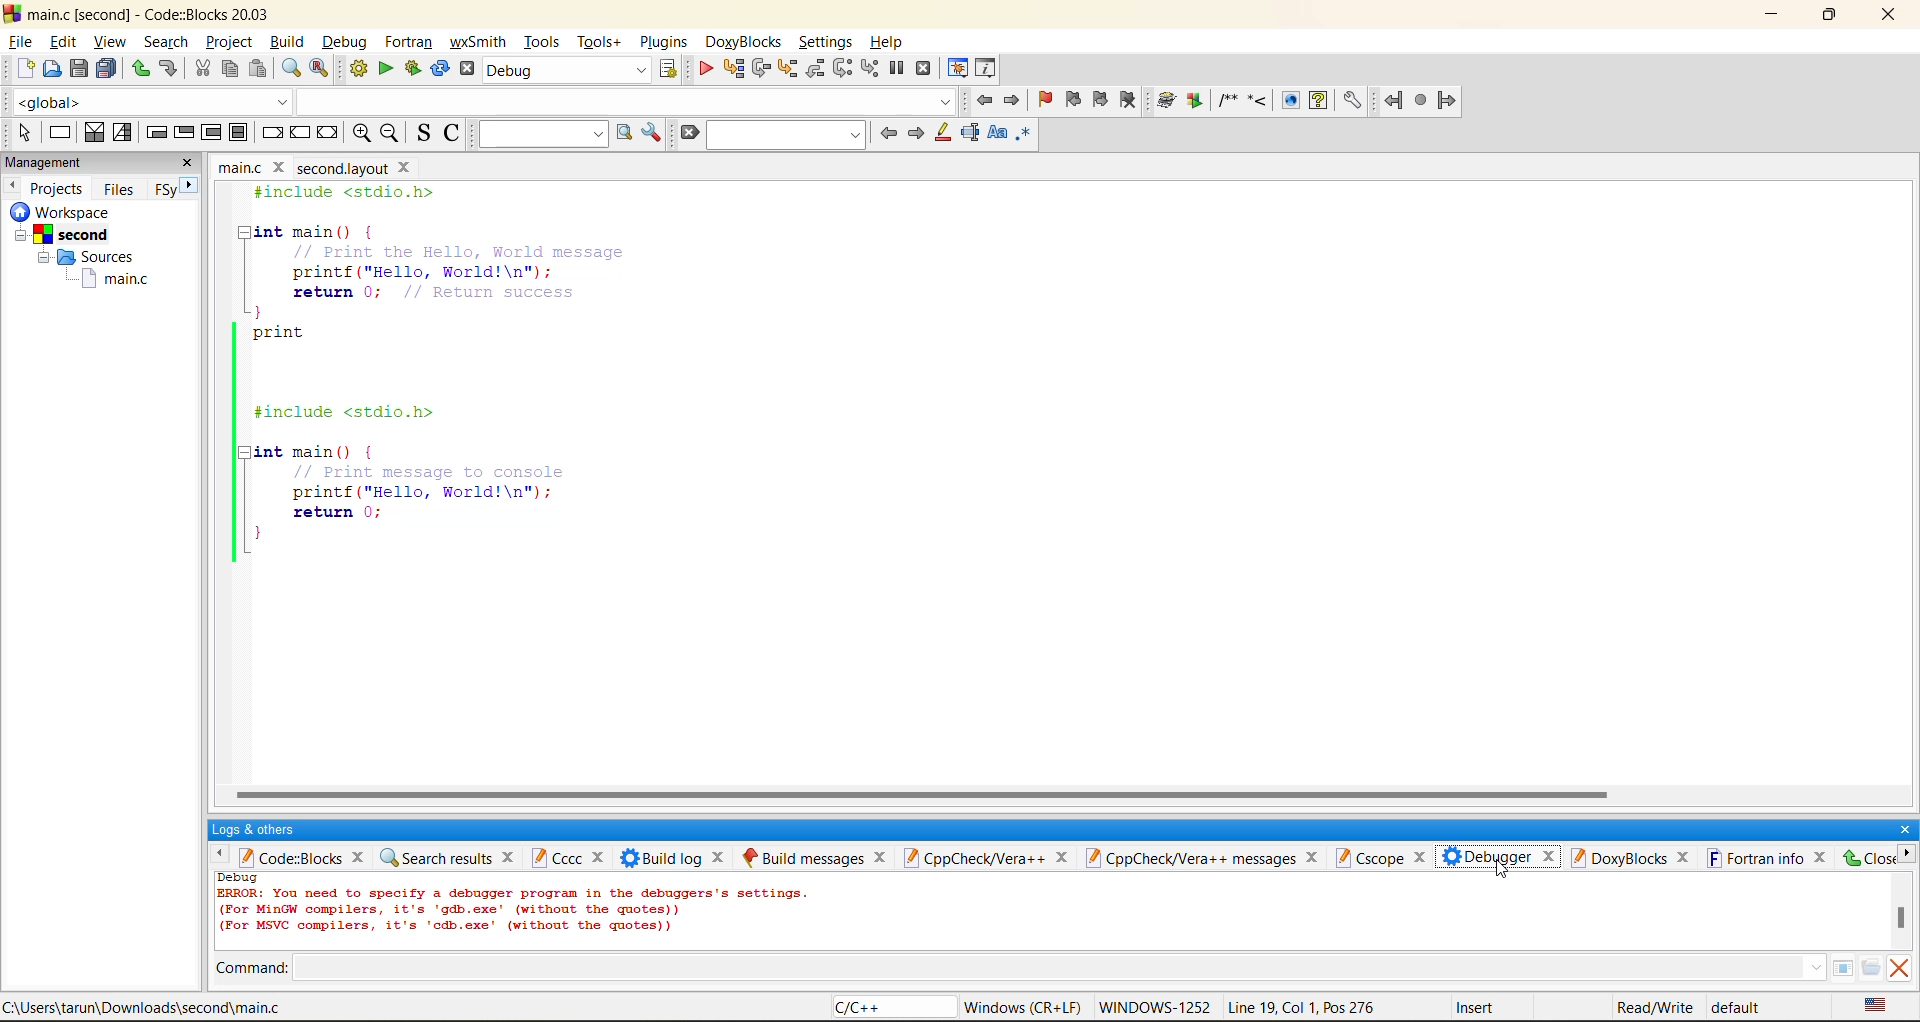 The width and height of the screenshot is (1920, 1022). I want to click on jump back, so click(987, 102).